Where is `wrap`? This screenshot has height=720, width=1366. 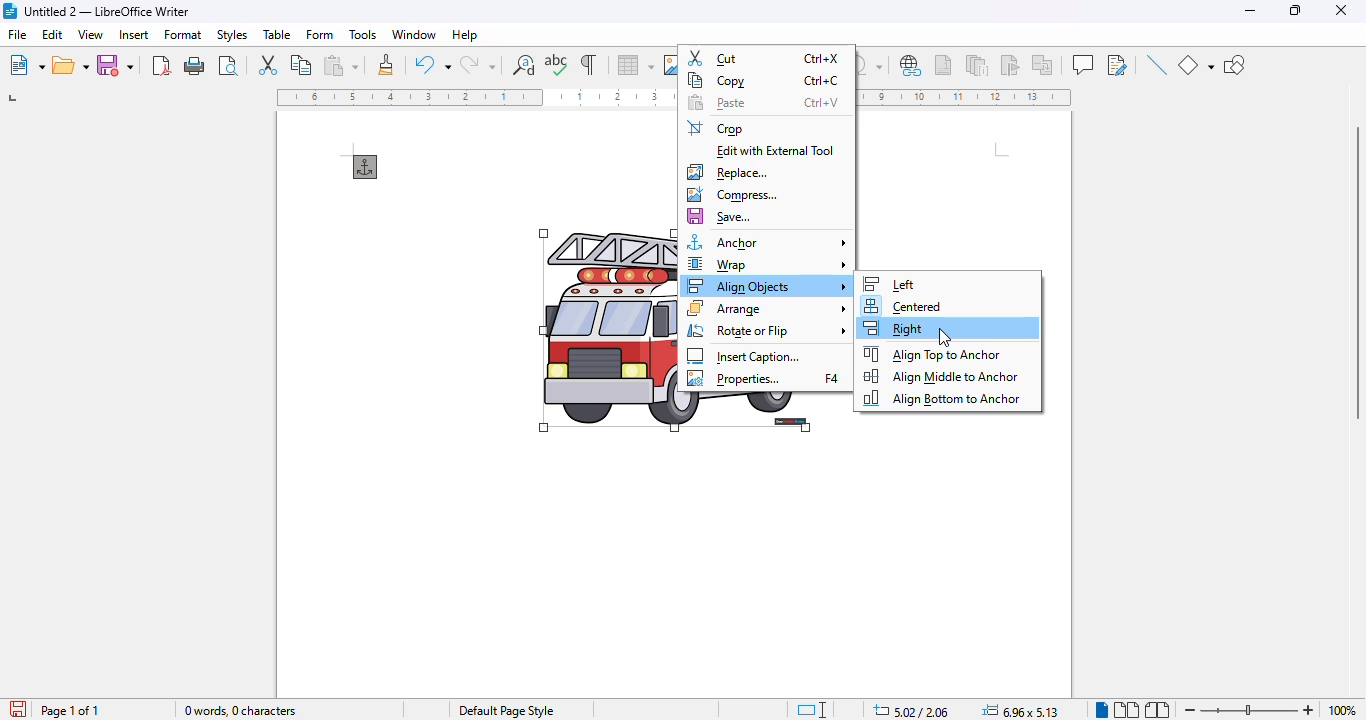
wrap is located at coordinates (767, 264).